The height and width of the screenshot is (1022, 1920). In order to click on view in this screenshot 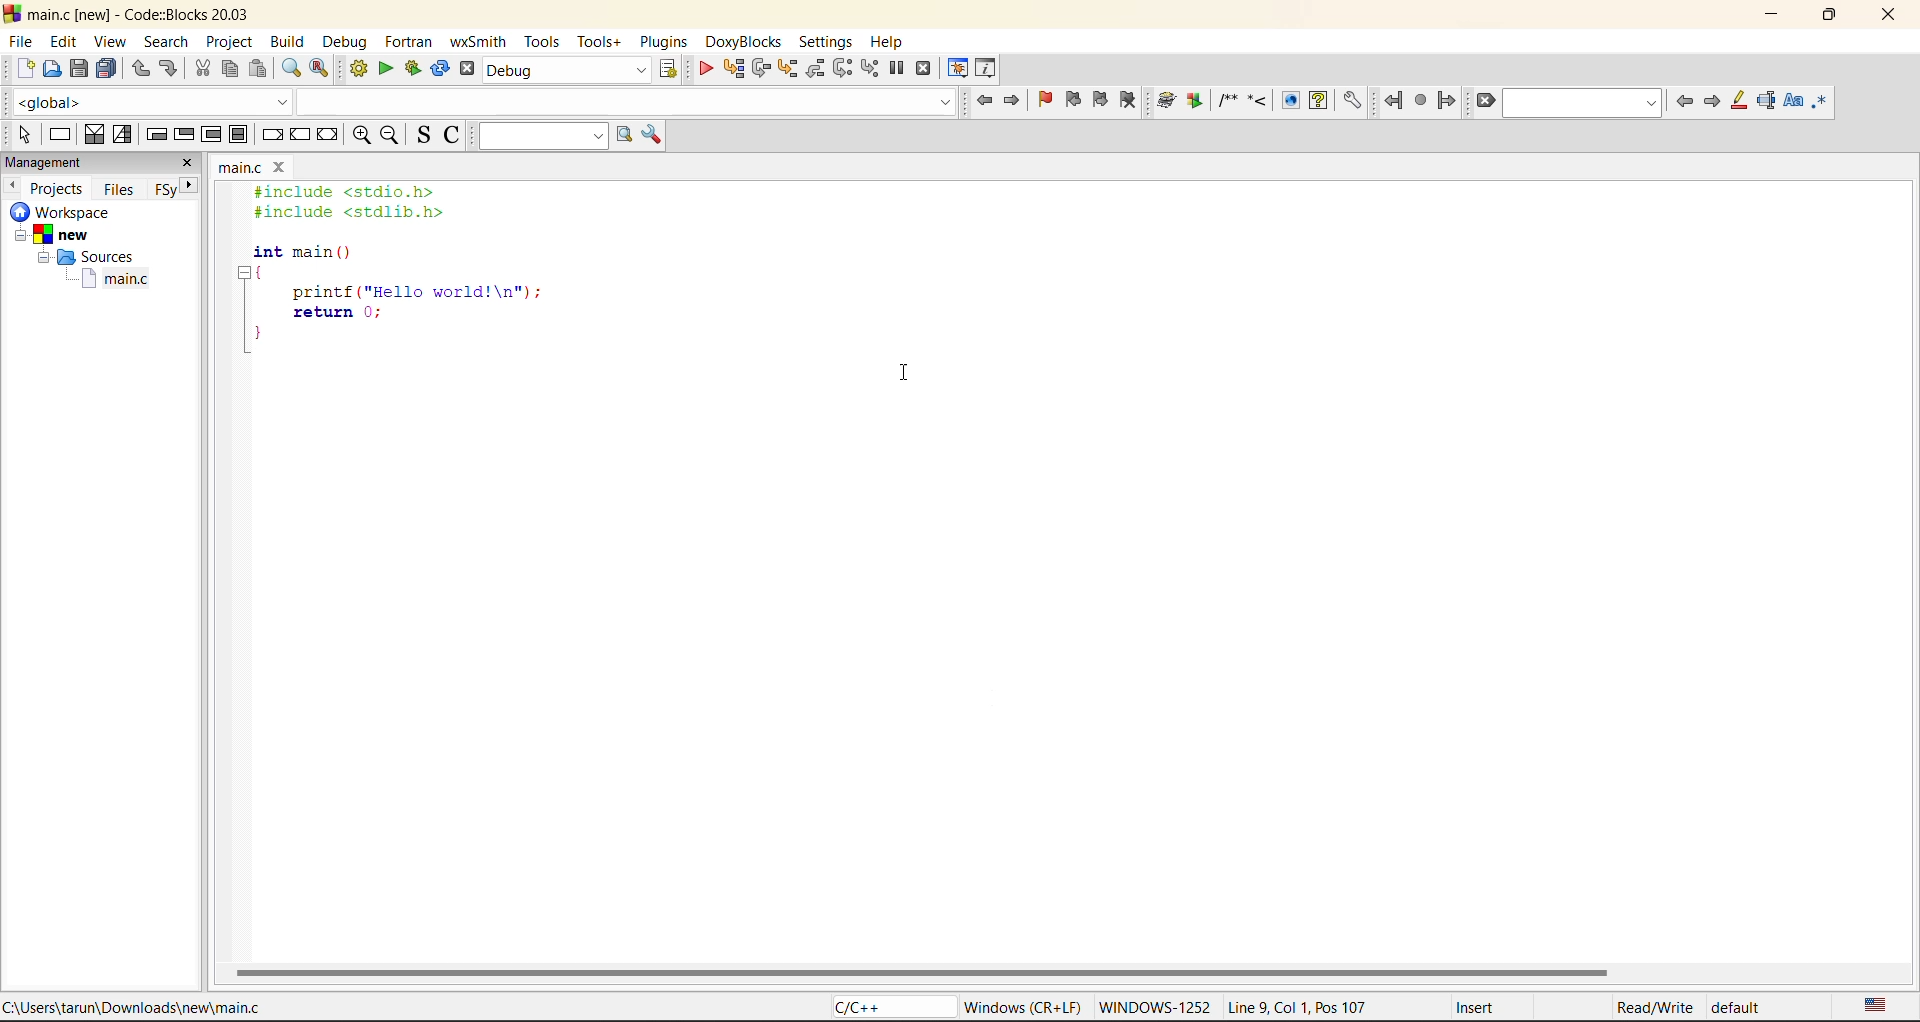, I will do `click(108, 42)`.